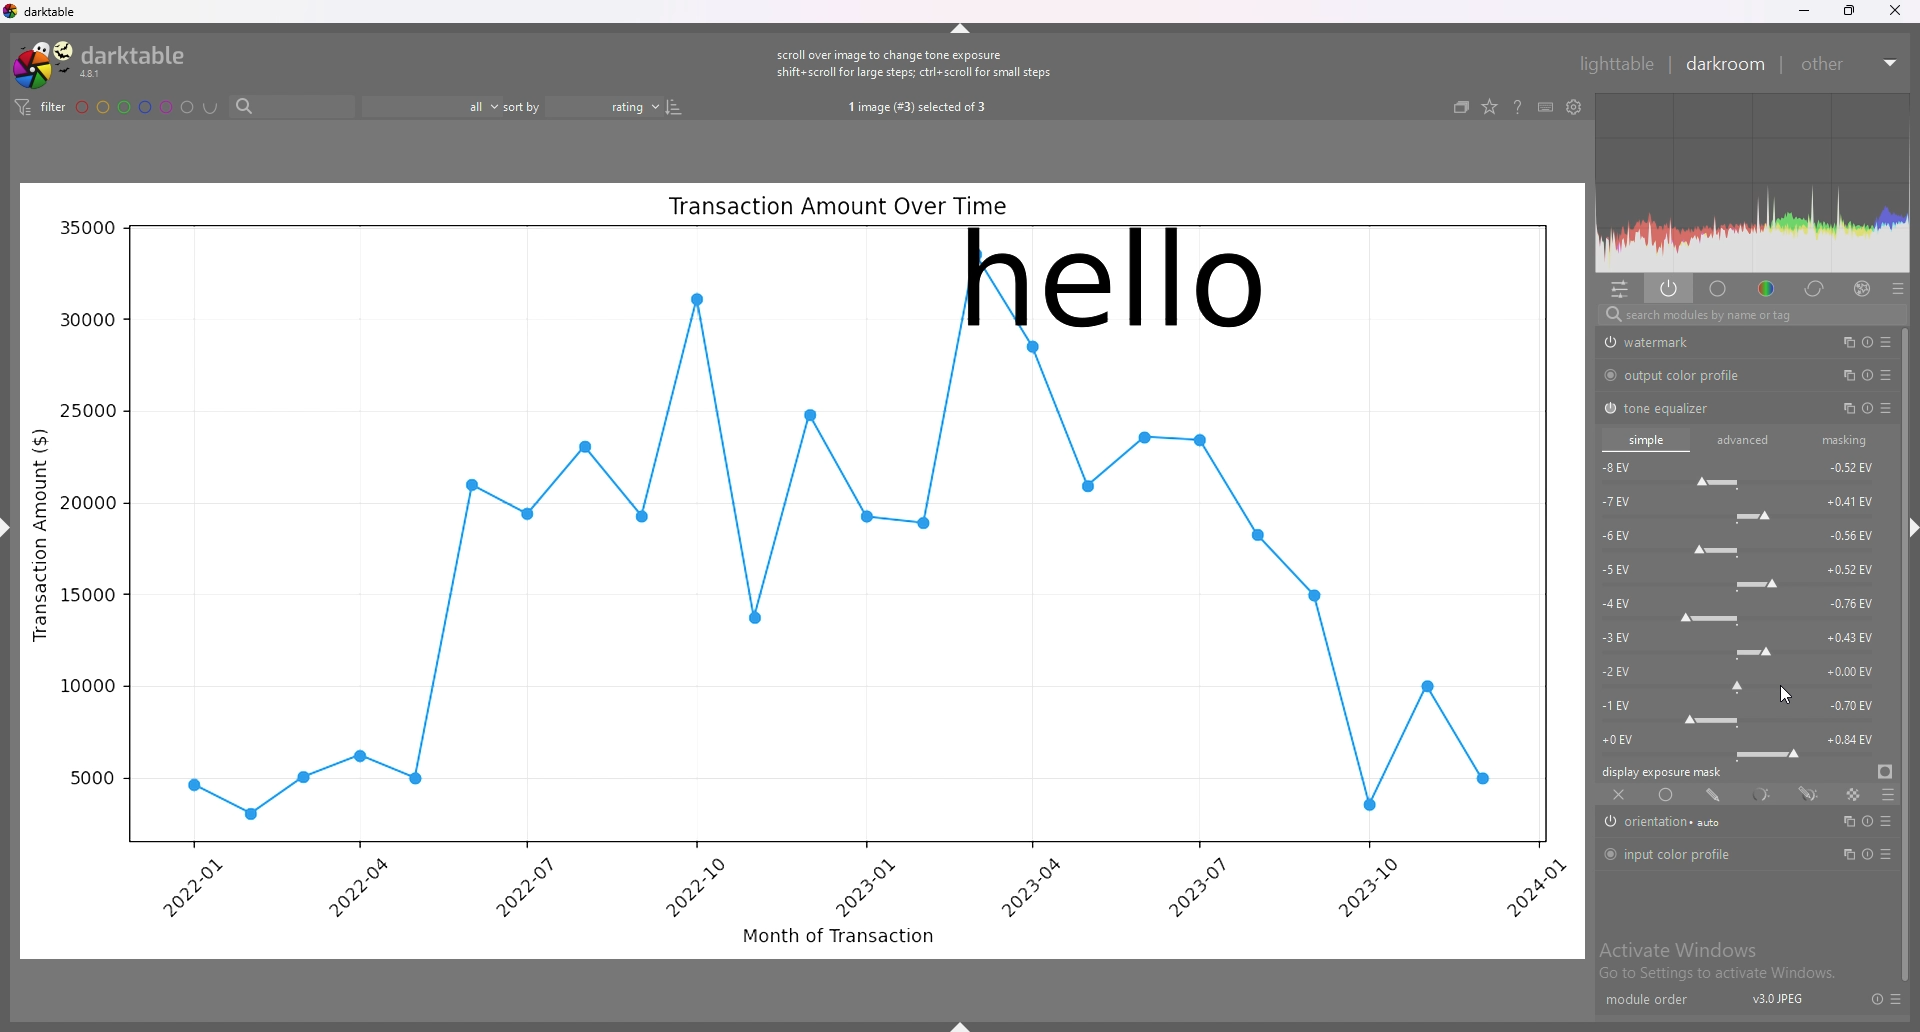  What do you see at coordinates (1719, 975) in the screenshot?
I see `Go to Settings to activate Windows.` at bounding box center [1719, 975].